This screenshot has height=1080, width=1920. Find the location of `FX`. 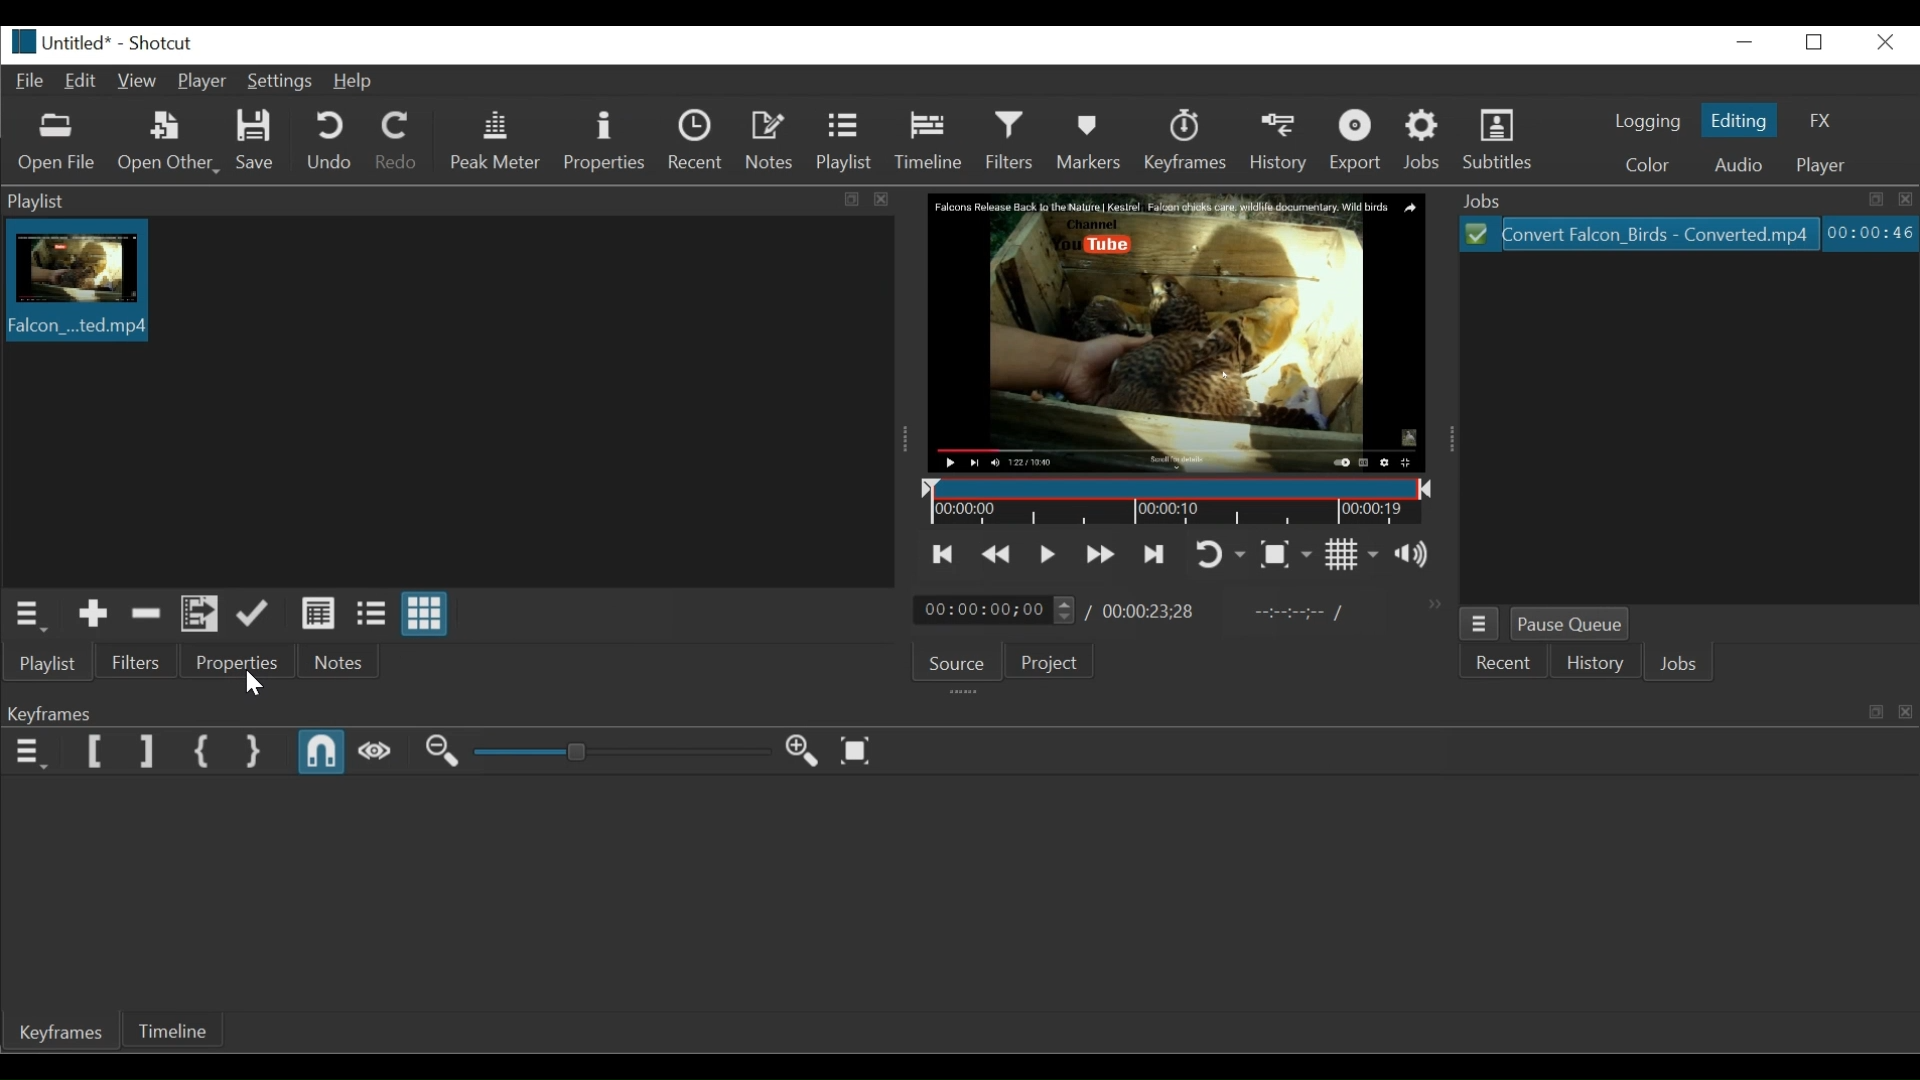

FX is located at coordinates (1823, 118).